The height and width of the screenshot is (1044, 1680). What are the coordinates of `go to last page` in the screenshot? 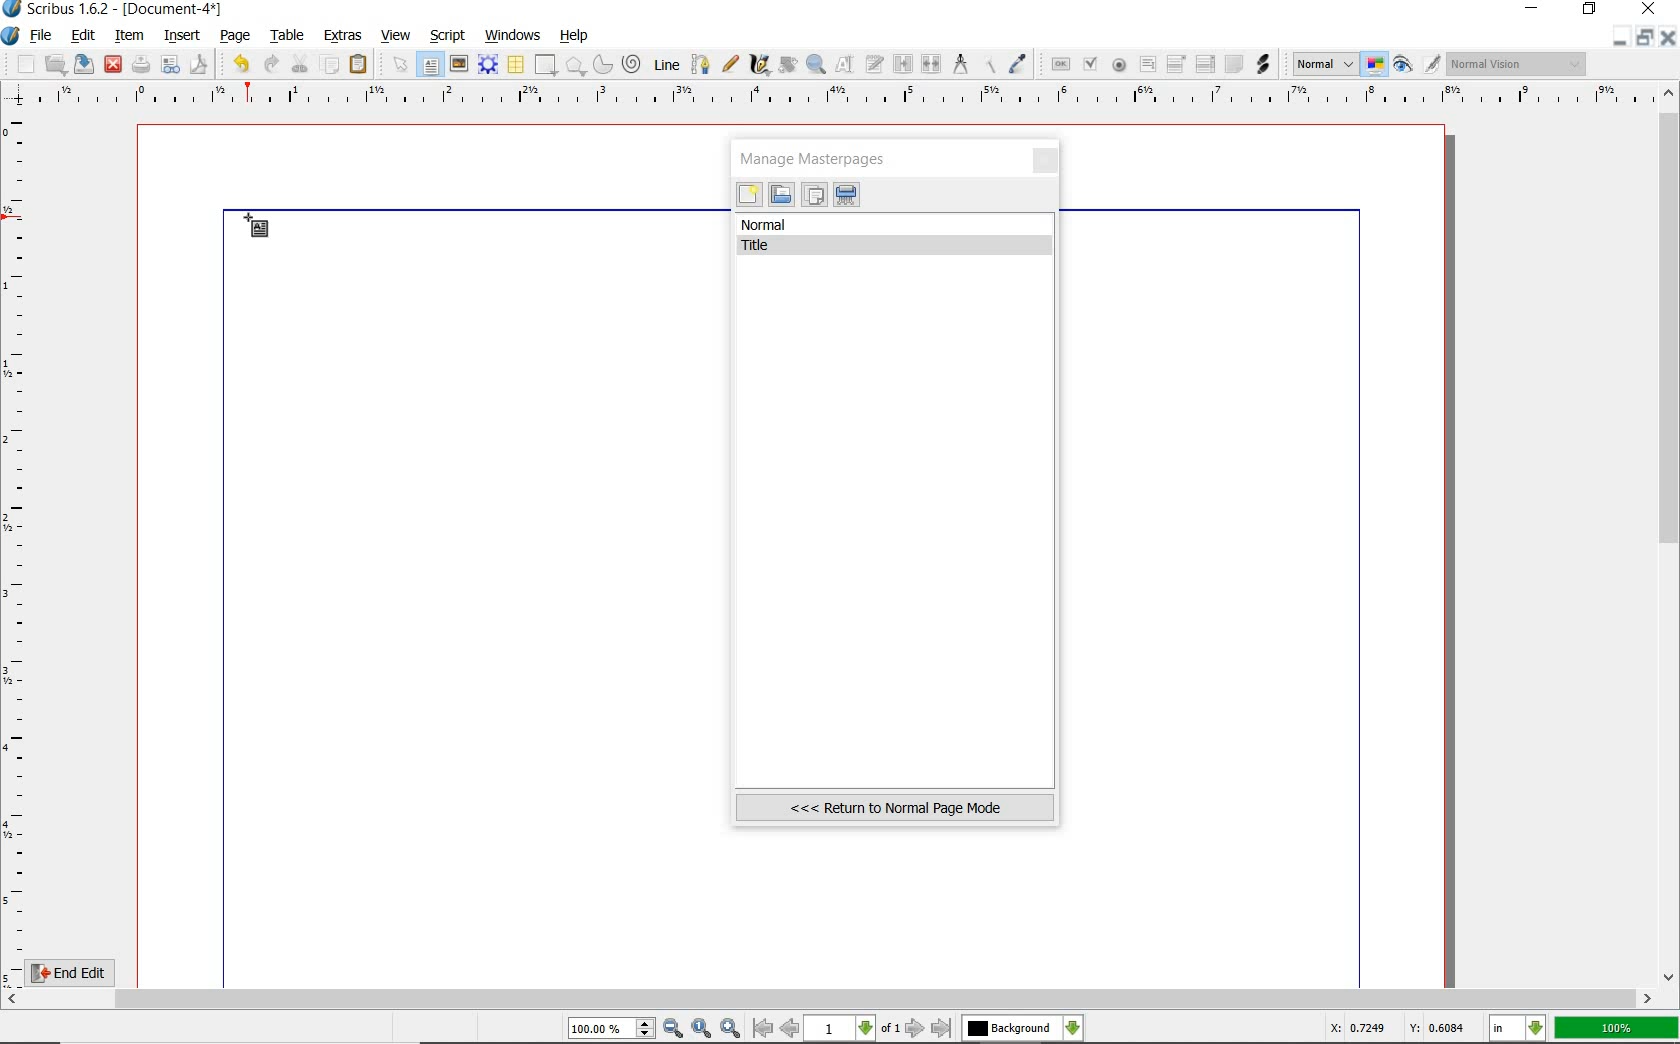 It's located at (942, 1028).